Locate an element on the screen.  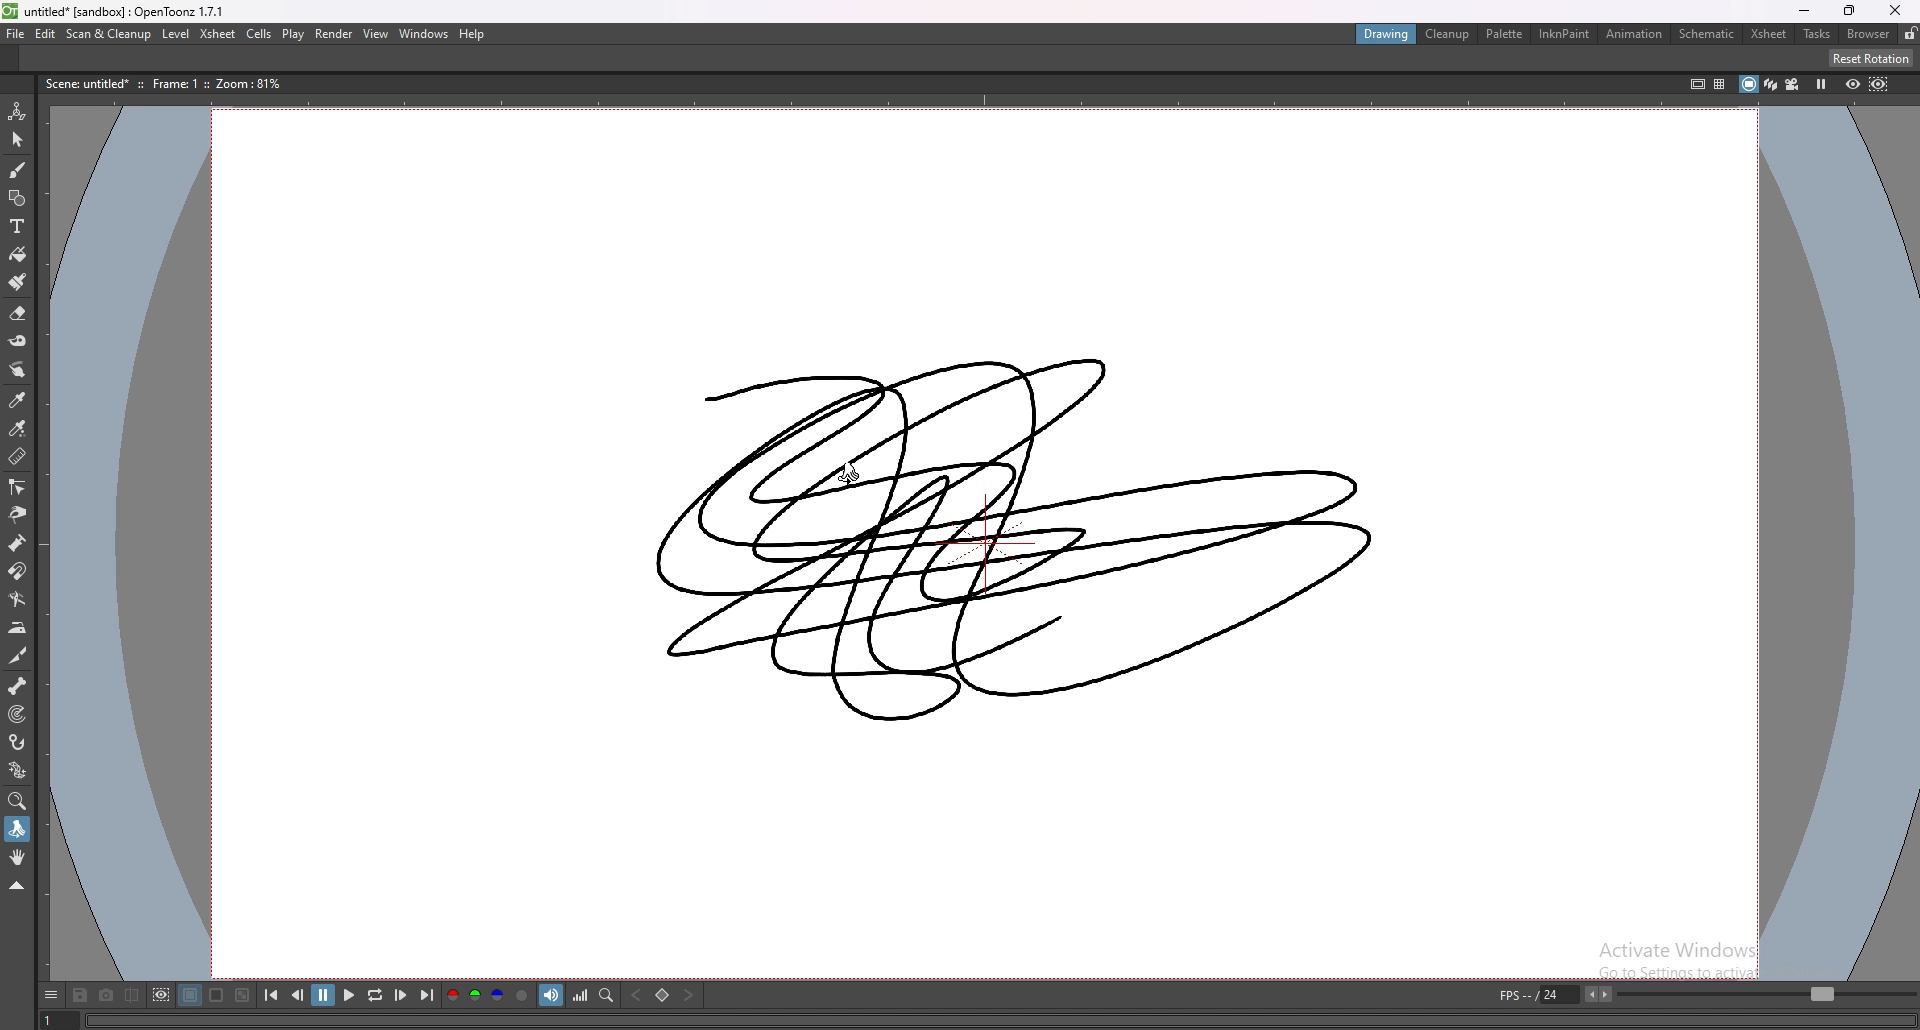
previous frame is located at coordinates (298, 996).